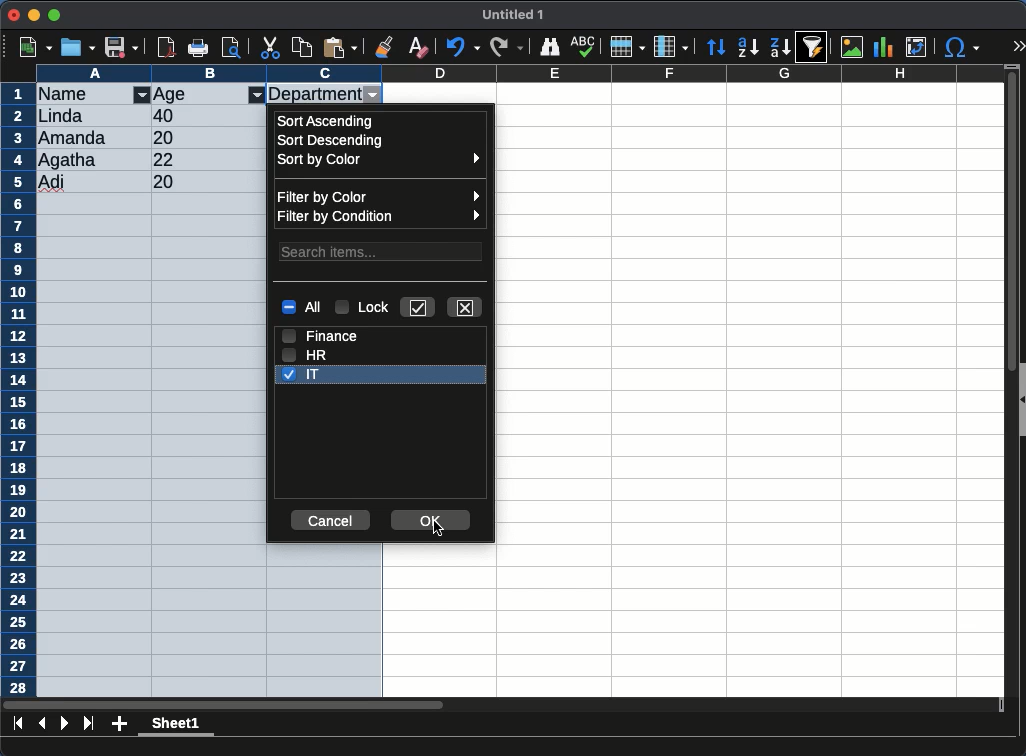 This screenshot has height=756, width=1026. Describe the element at coordinates (432, 517) in the screenshot. I see `ok` at that location.